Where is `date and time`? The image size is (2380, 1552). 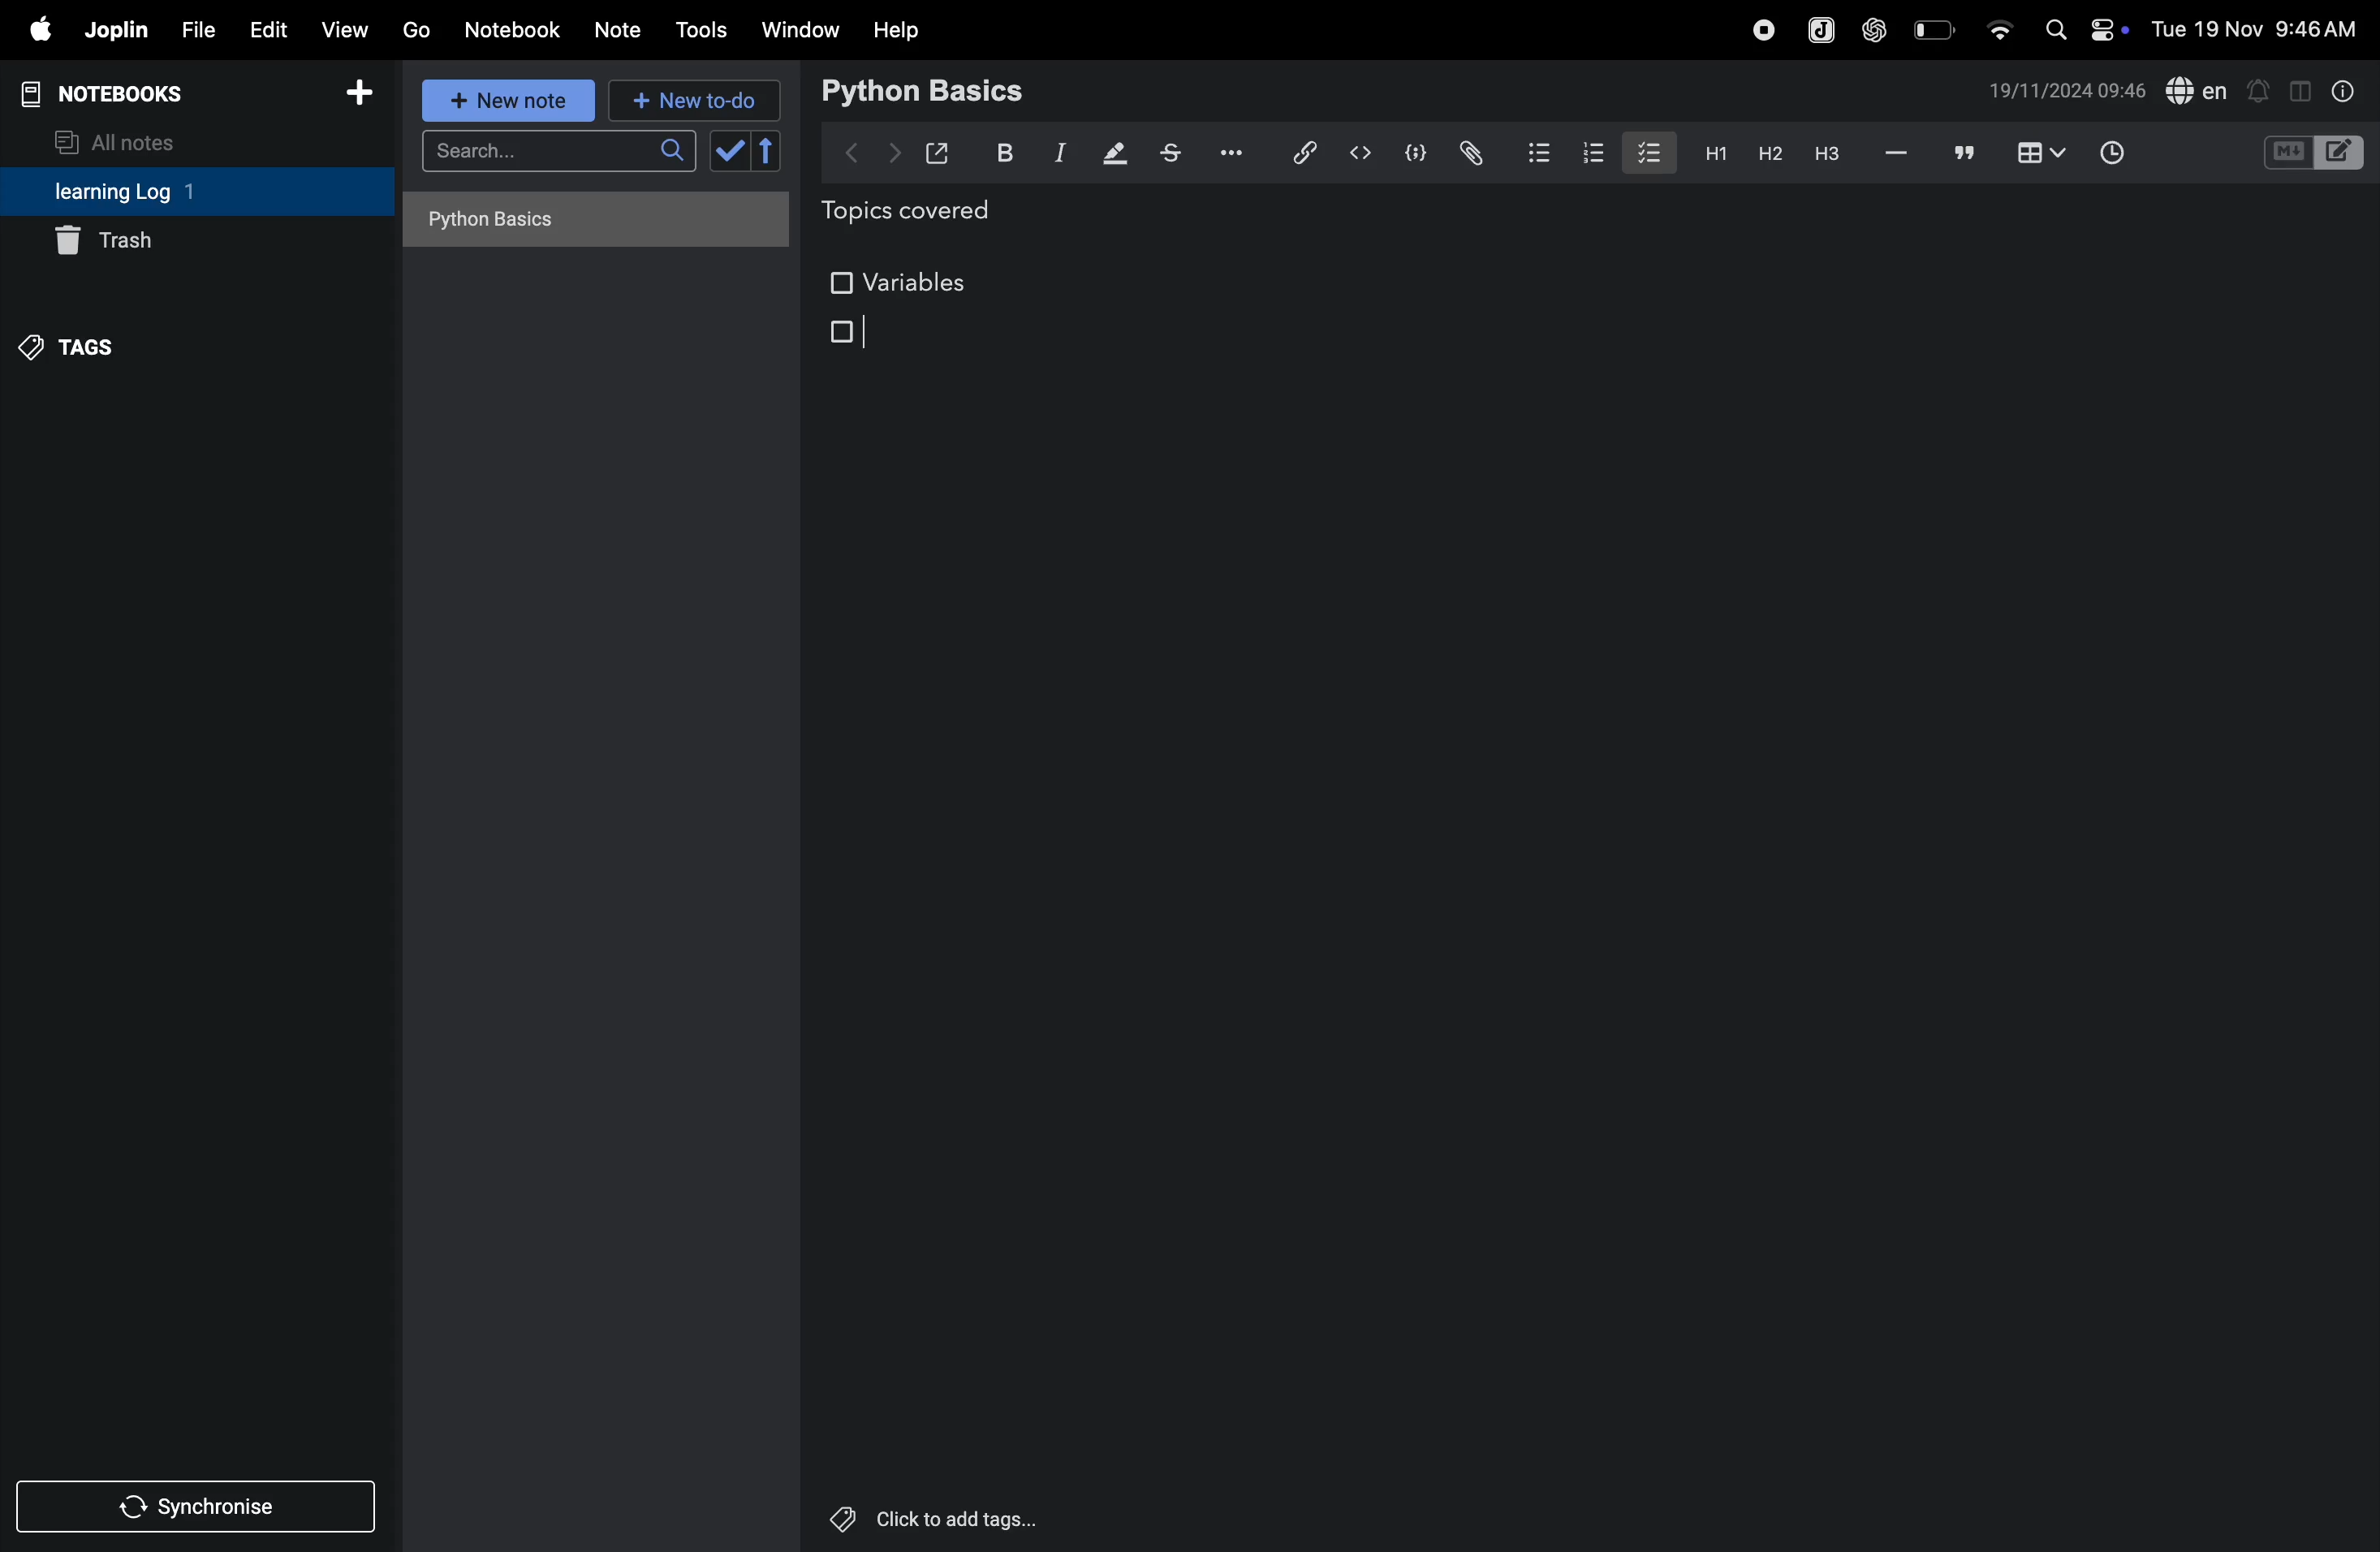
date and time is located at coordinates (2260, 28).